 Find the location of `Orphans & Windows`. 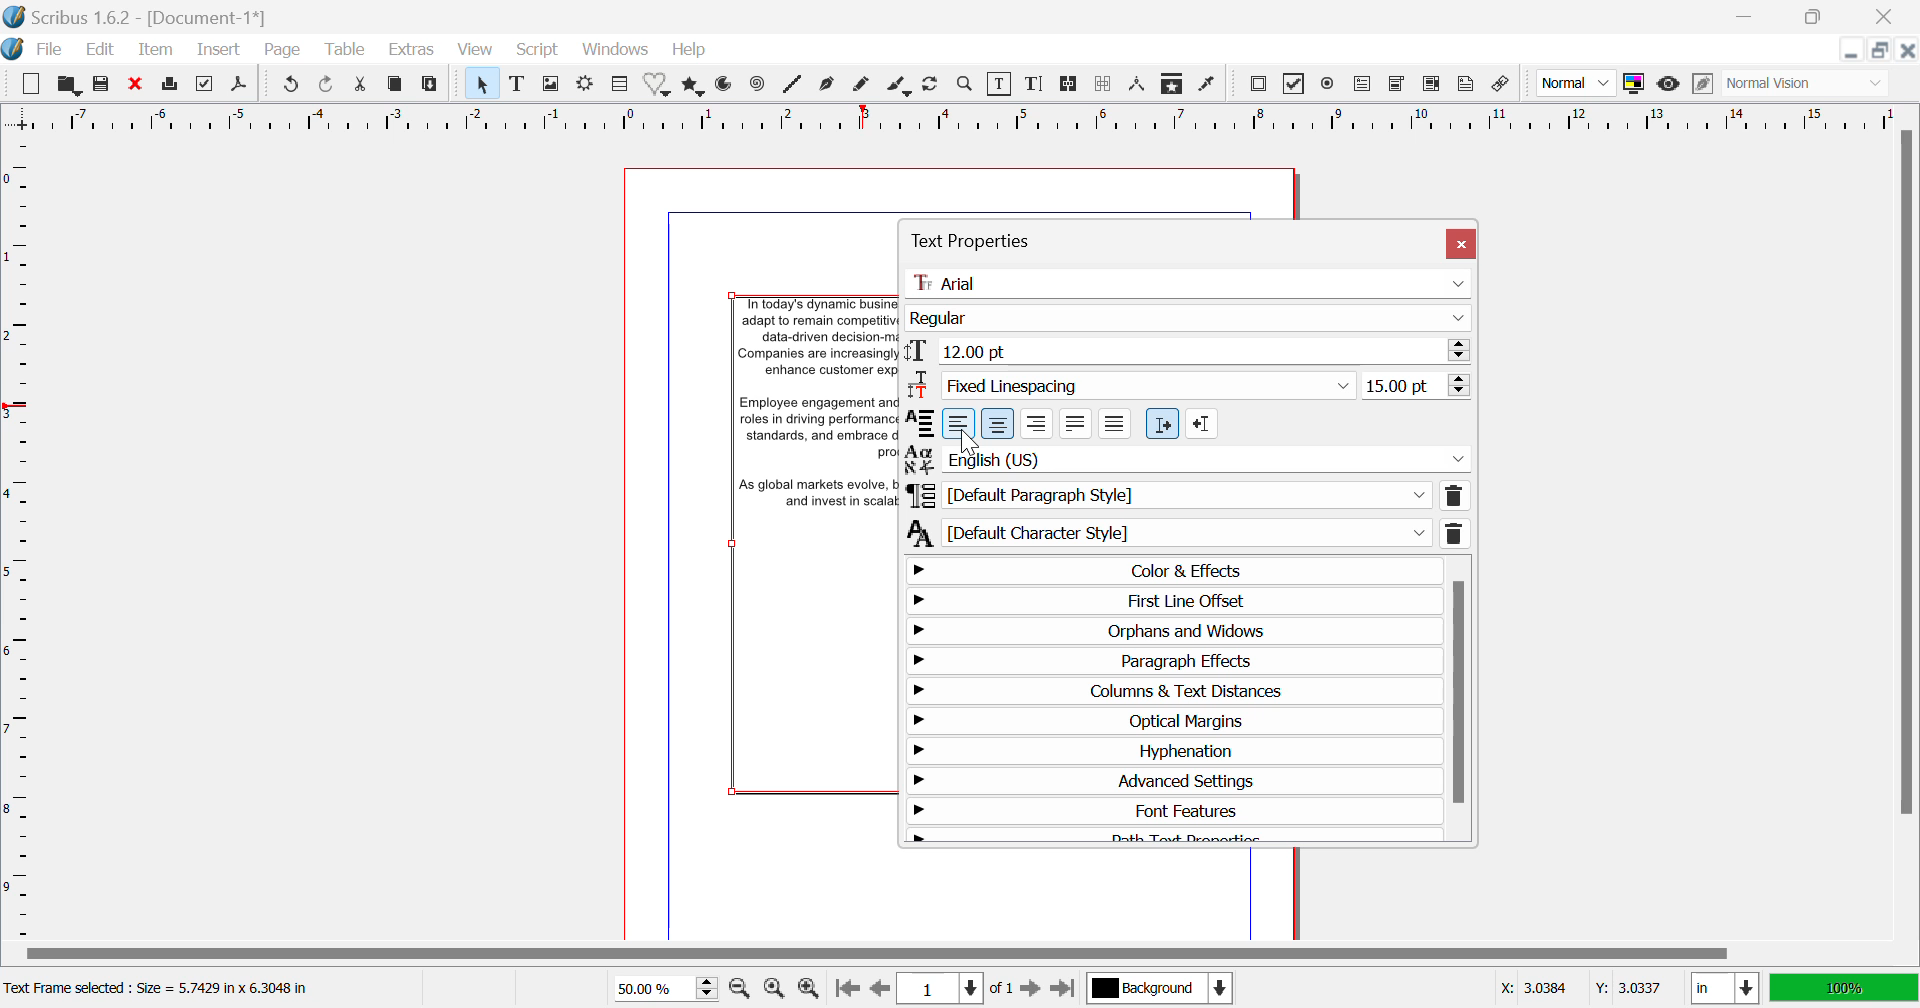

Orphans & Windows is located at coordinates (1170, 631).